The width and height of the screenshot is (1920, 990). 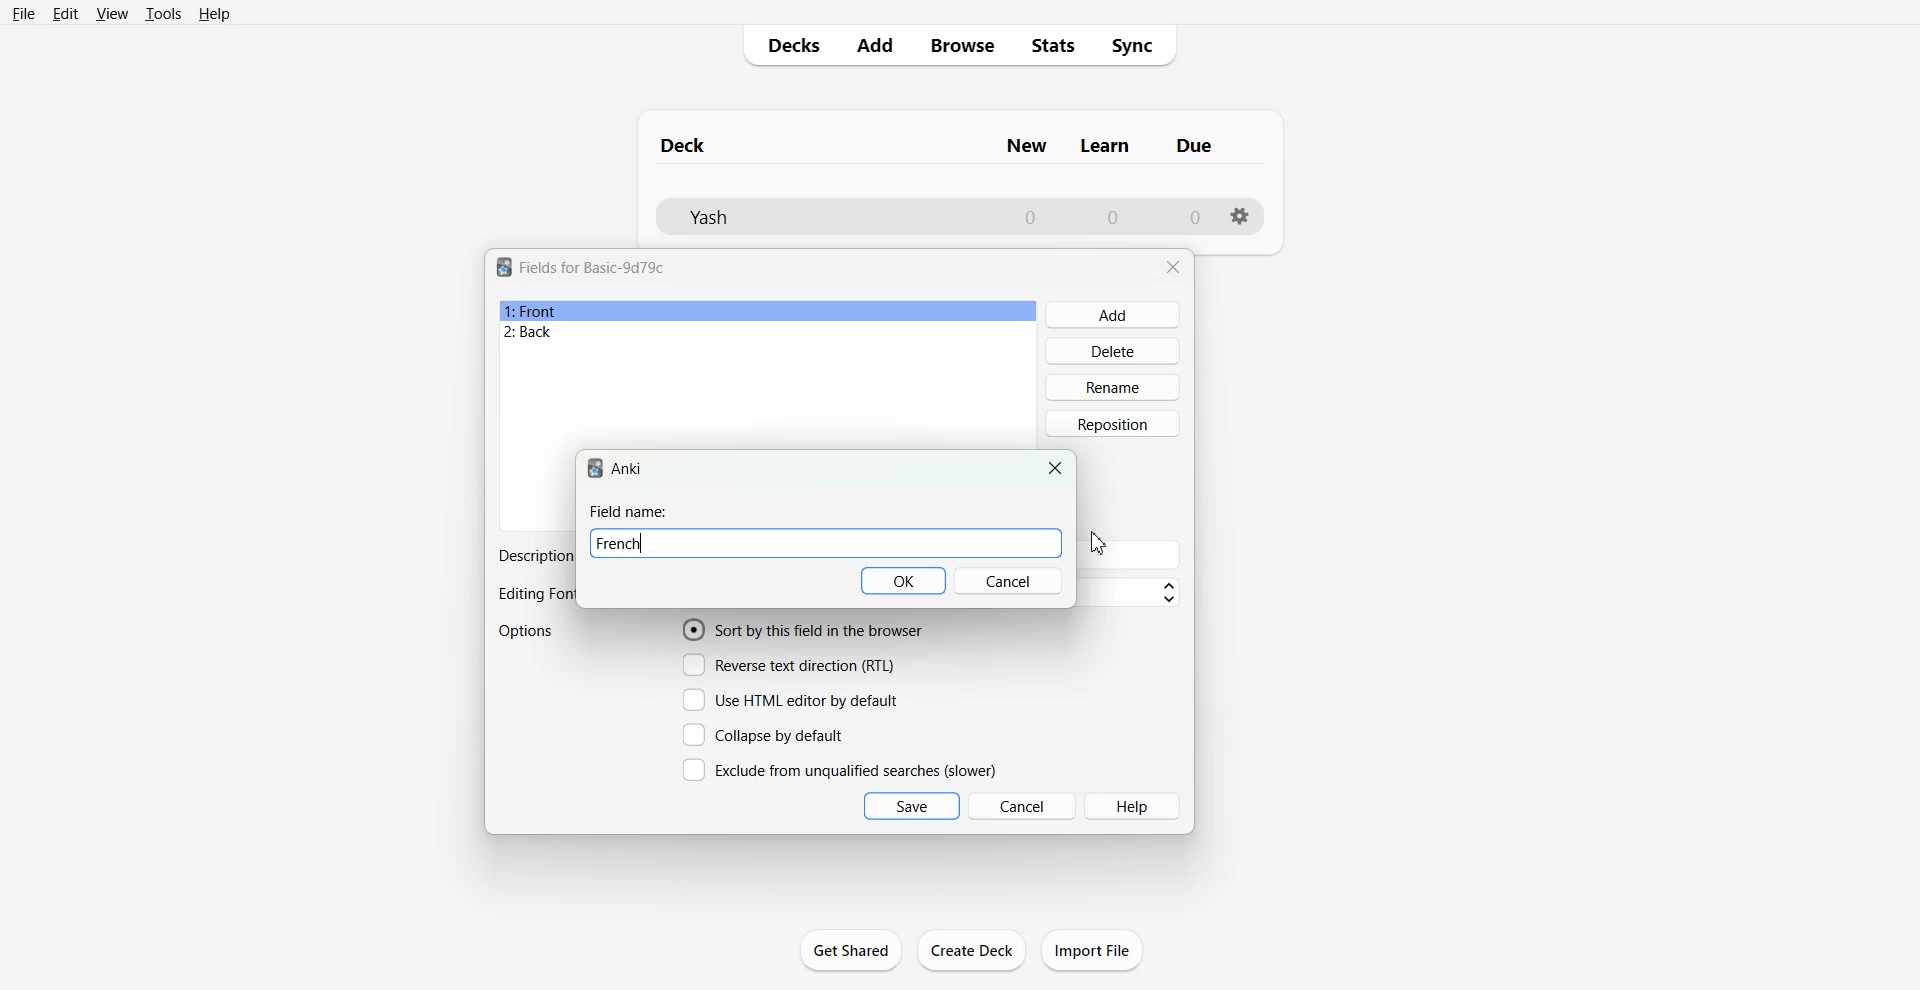 What do you see at coordinates (627, 469) in the screenshot?
I see `Text` at bounding box center [627, 469].